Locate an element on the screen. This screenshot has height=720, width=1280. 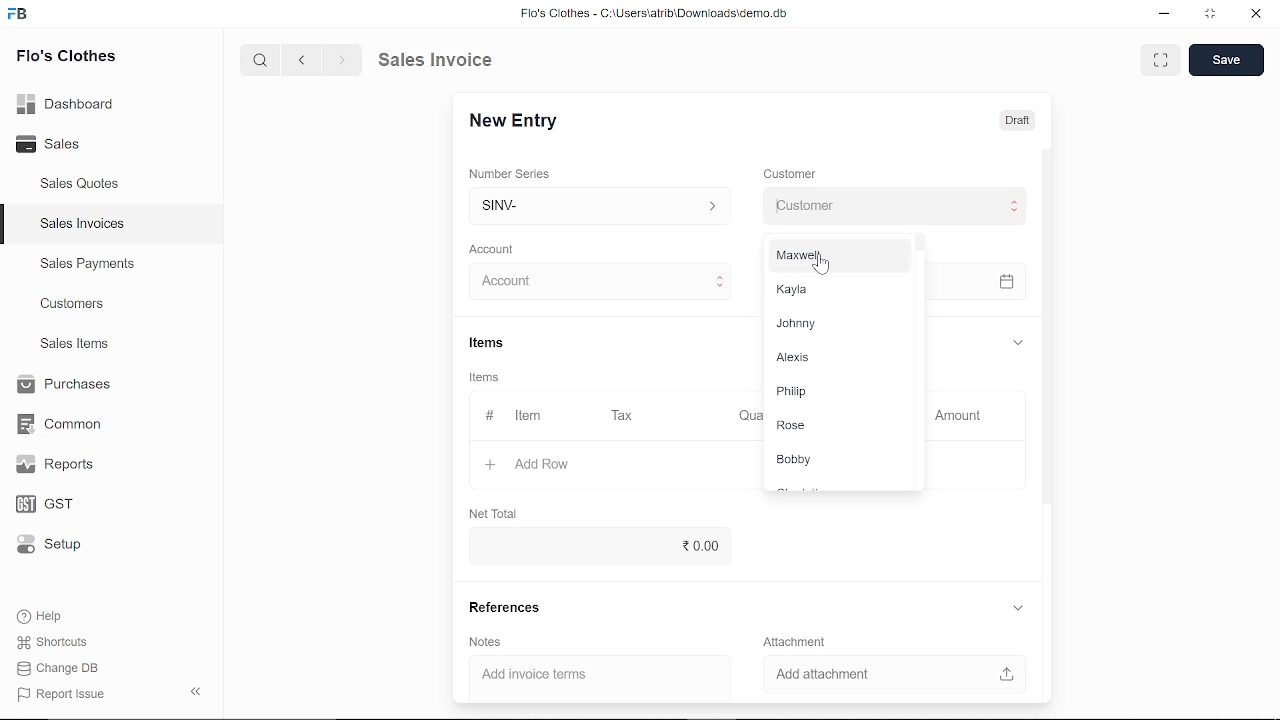
Attachment is located at coordinates (798, 642).